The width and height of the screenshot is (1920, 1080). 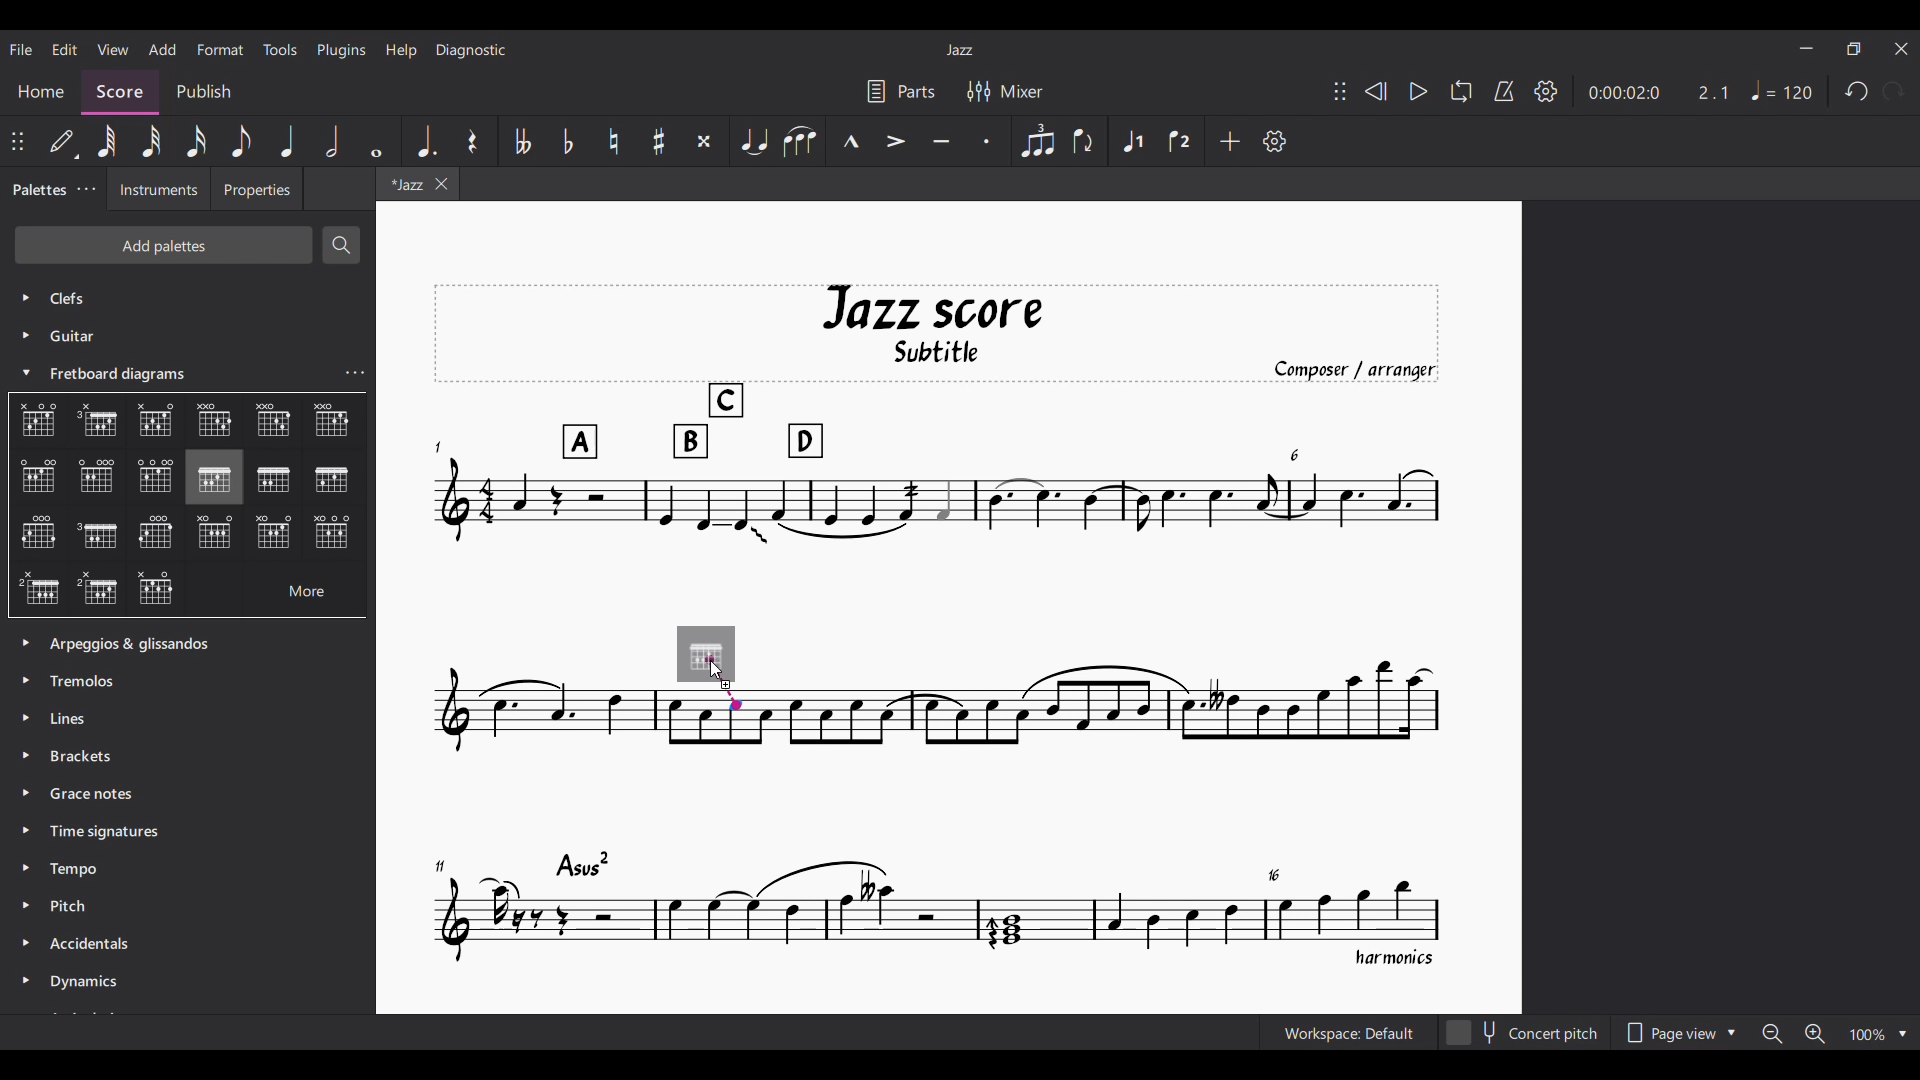 I want to click on Settings, so click(x=1546, y=92).